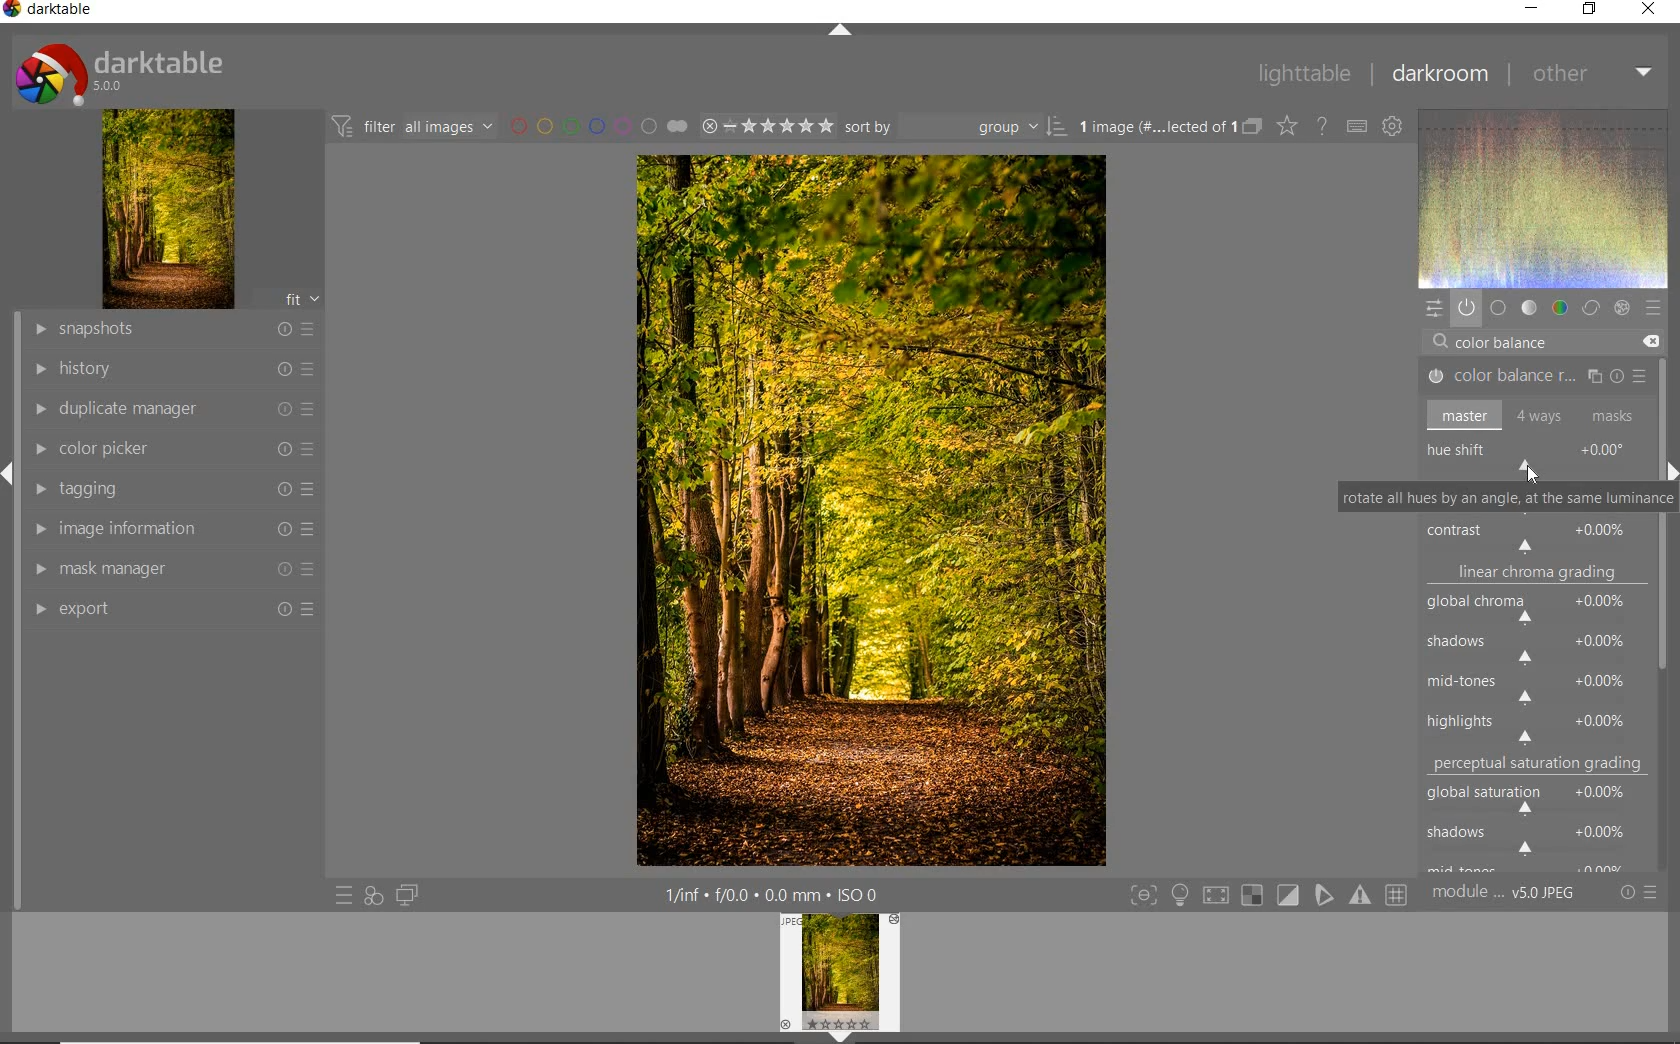 This screenshot has height=1044, width=1680. Describe the element at coordinates (775, 895) in the screenshot. I see `other interface detail` at that location.